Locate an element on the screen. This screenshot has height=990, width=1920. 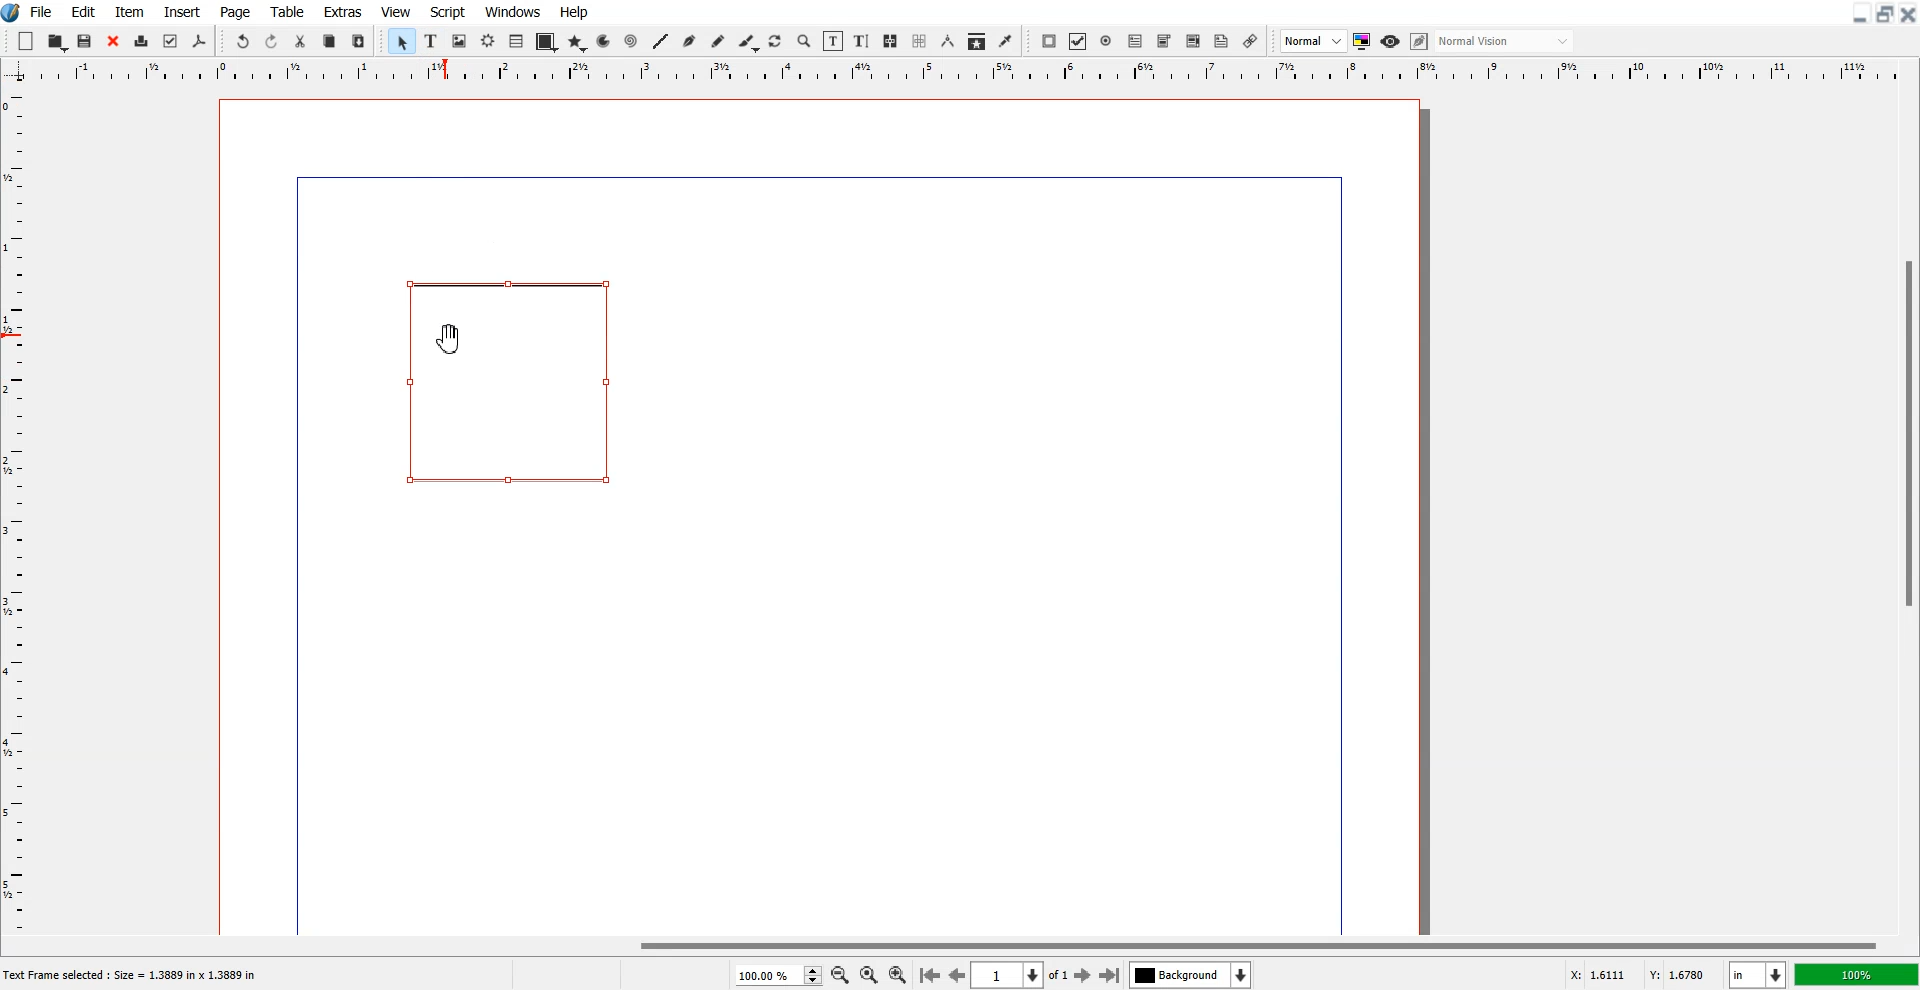
Edit text with story is located at coordinates (863, 42).